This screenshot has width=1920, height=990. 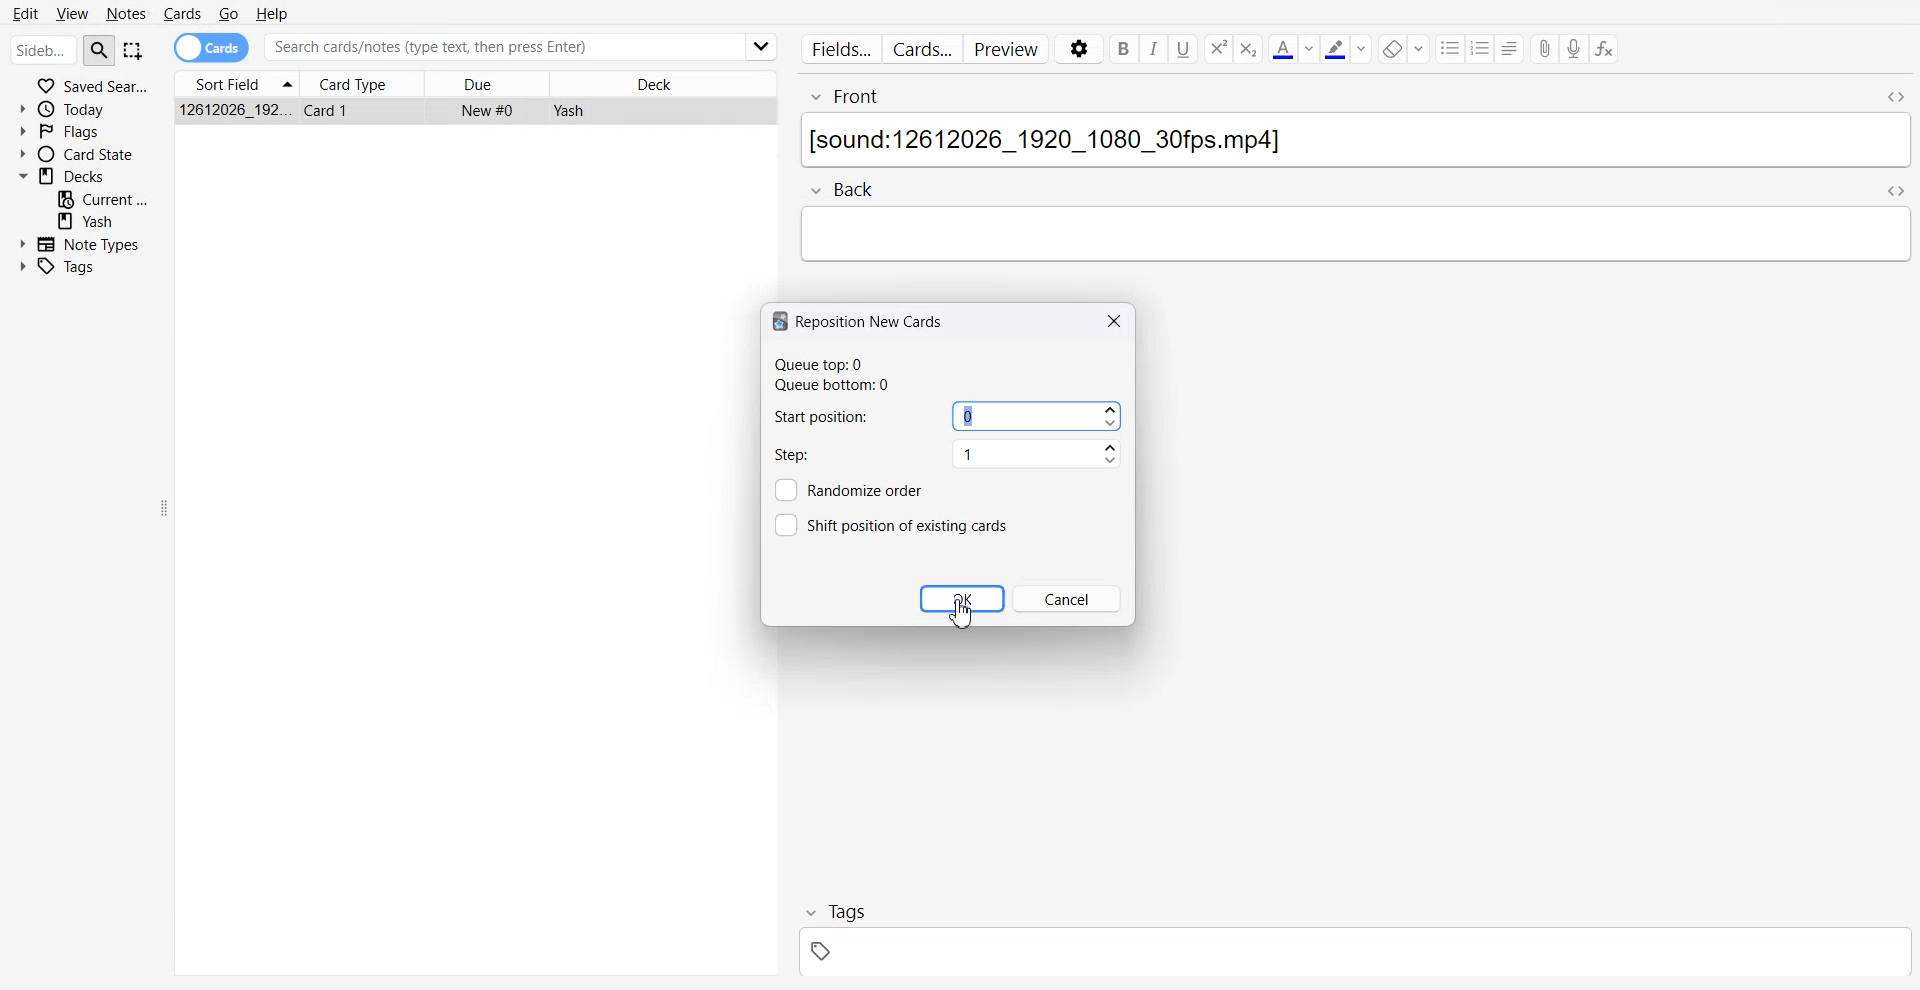 I want to click on Start Position: 0, so click(x=843, y=416).